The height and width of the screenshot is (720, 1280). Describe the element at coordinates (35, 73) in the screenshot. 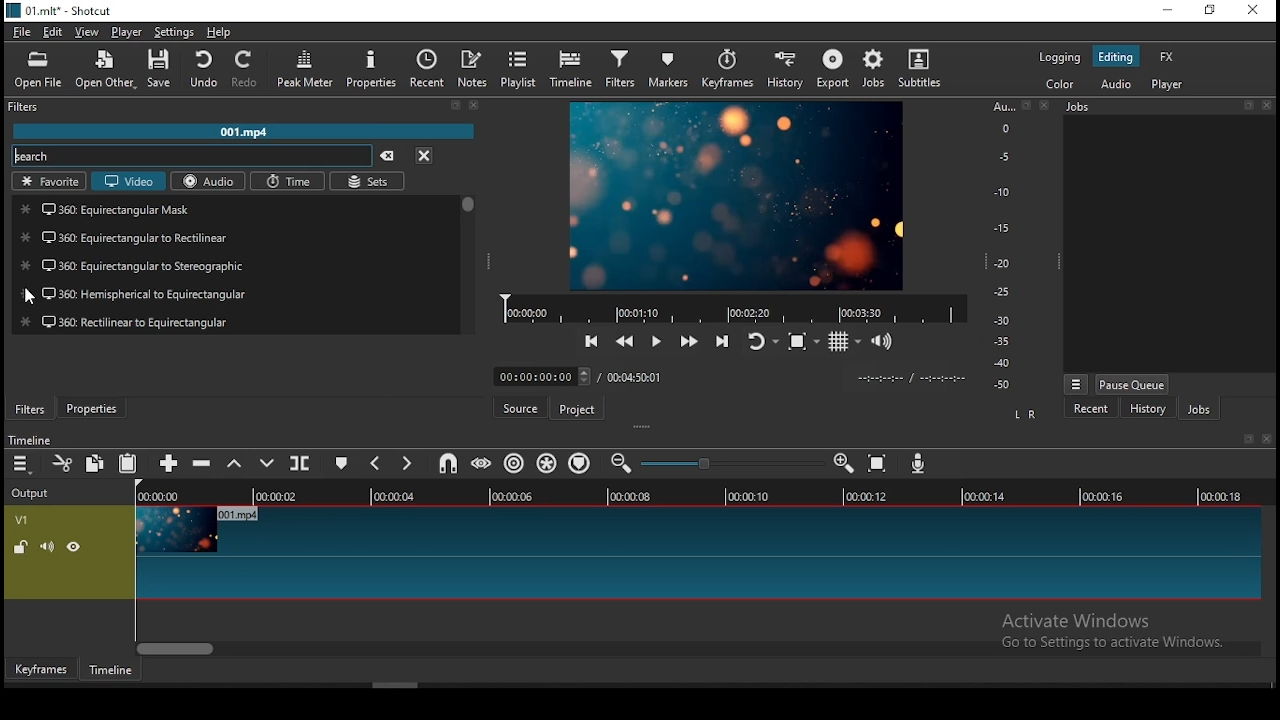

I see `Open File` at that location.